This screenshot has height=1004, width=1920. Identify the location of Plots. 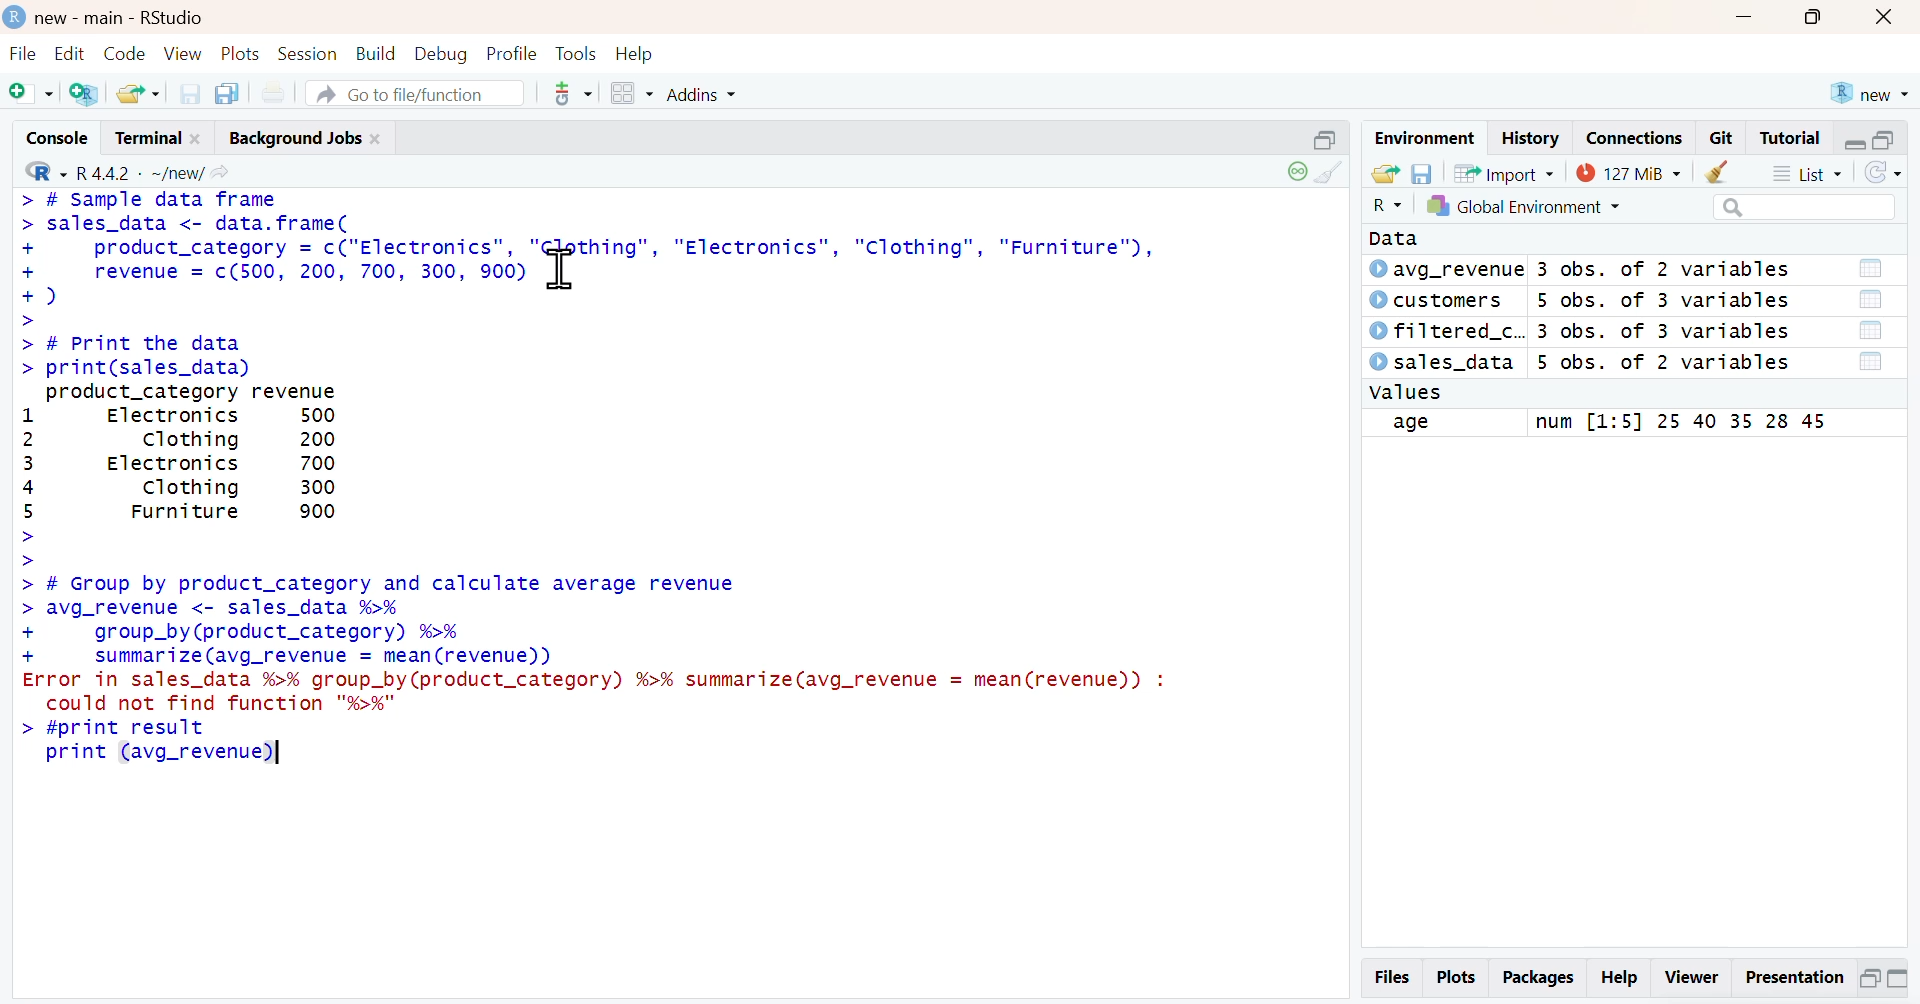
(241, 53).